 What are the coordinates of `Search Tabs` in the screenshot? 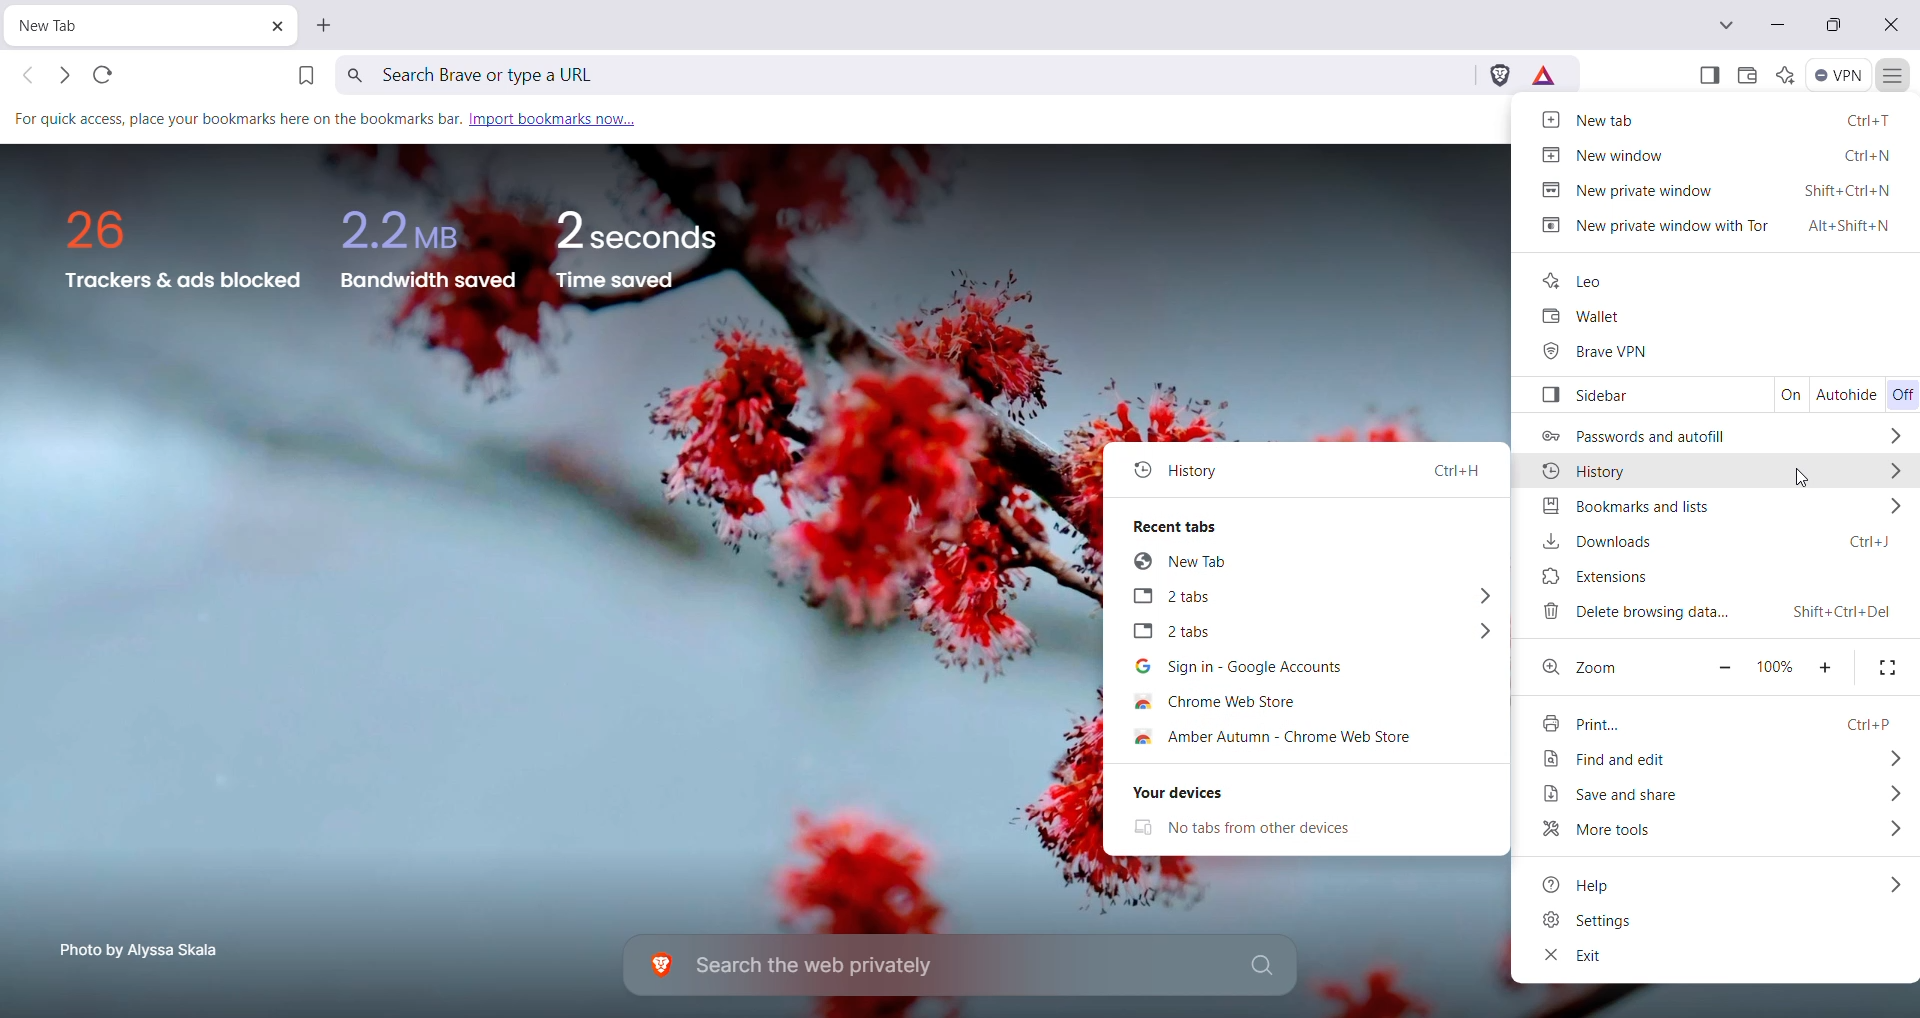 It's located at (1728, 25).